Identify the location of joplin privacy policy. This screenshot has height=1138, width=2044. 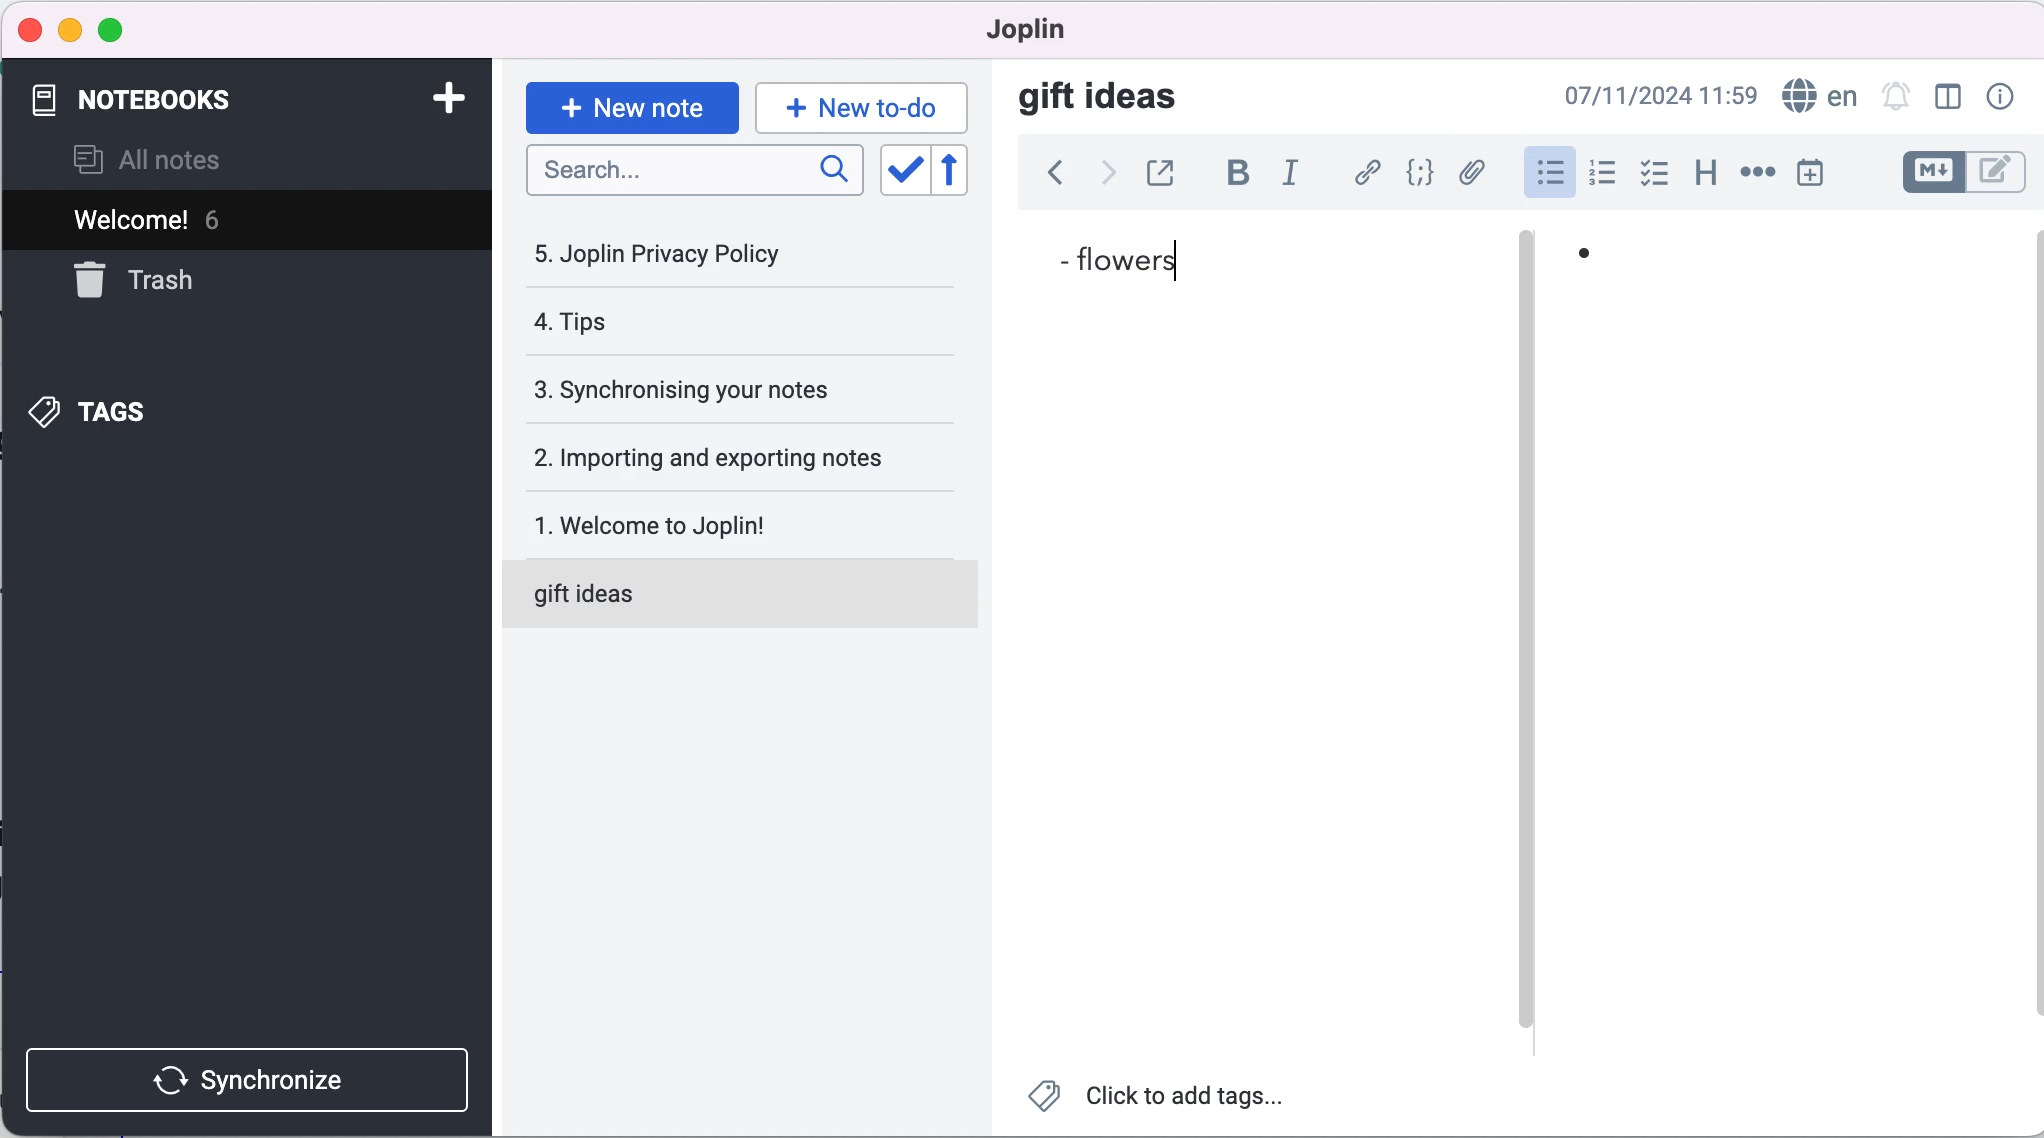
(672, 254).